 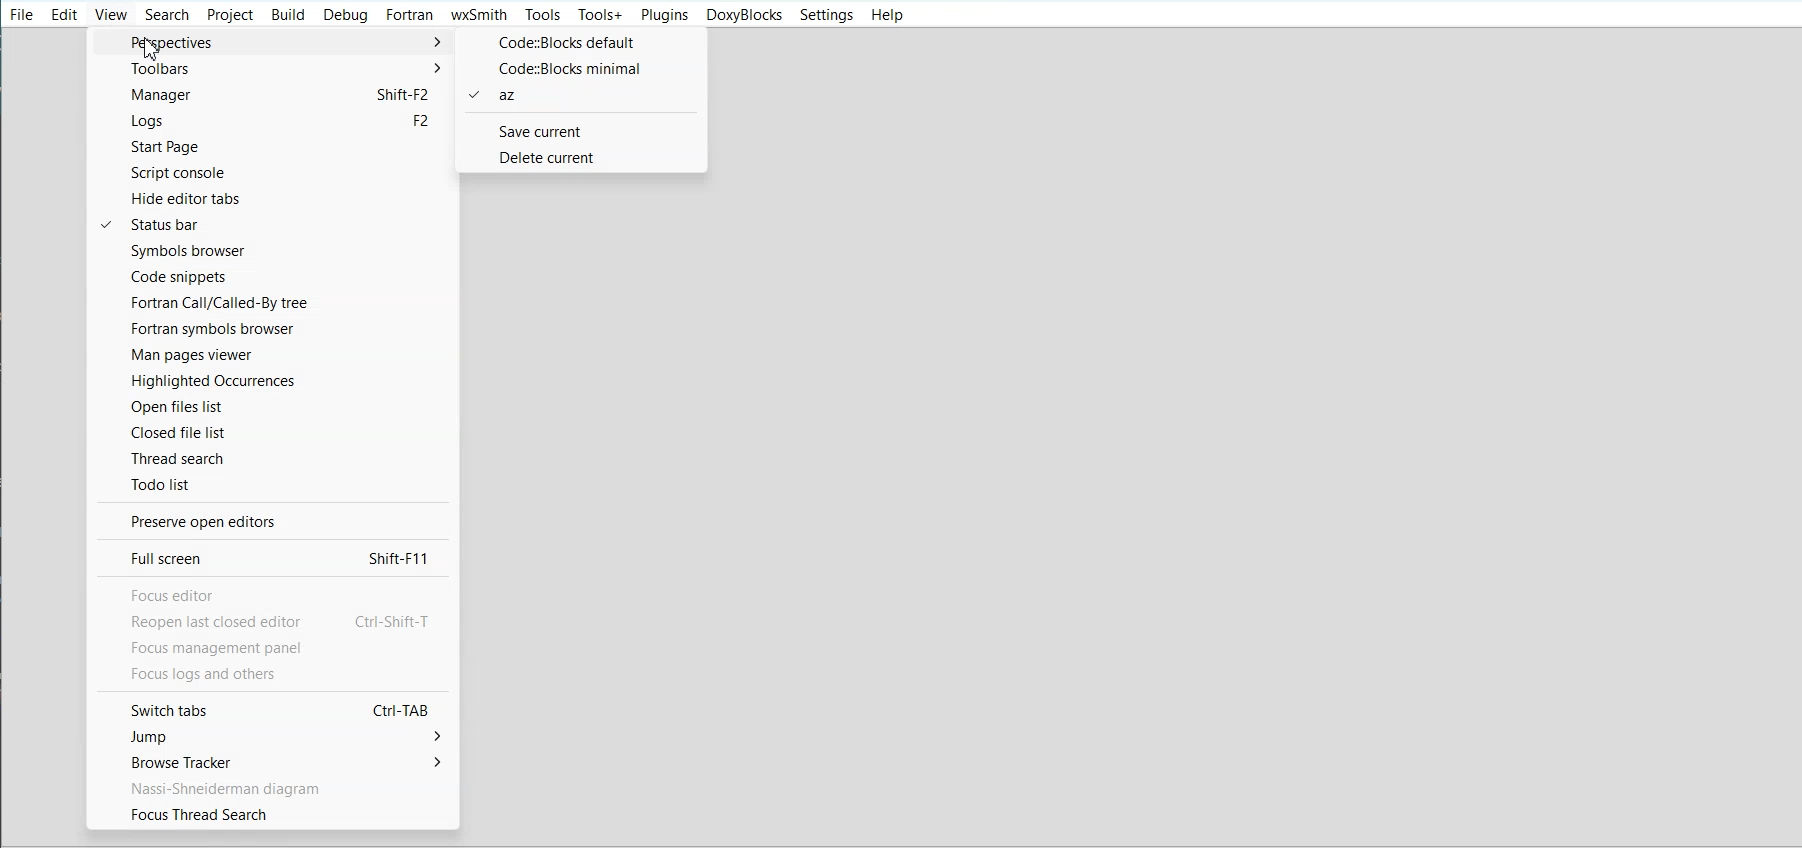 What do you see at coordinates (275, 276) in the screenshot?
I see `Code snippets` at bounding box center [275, 276].